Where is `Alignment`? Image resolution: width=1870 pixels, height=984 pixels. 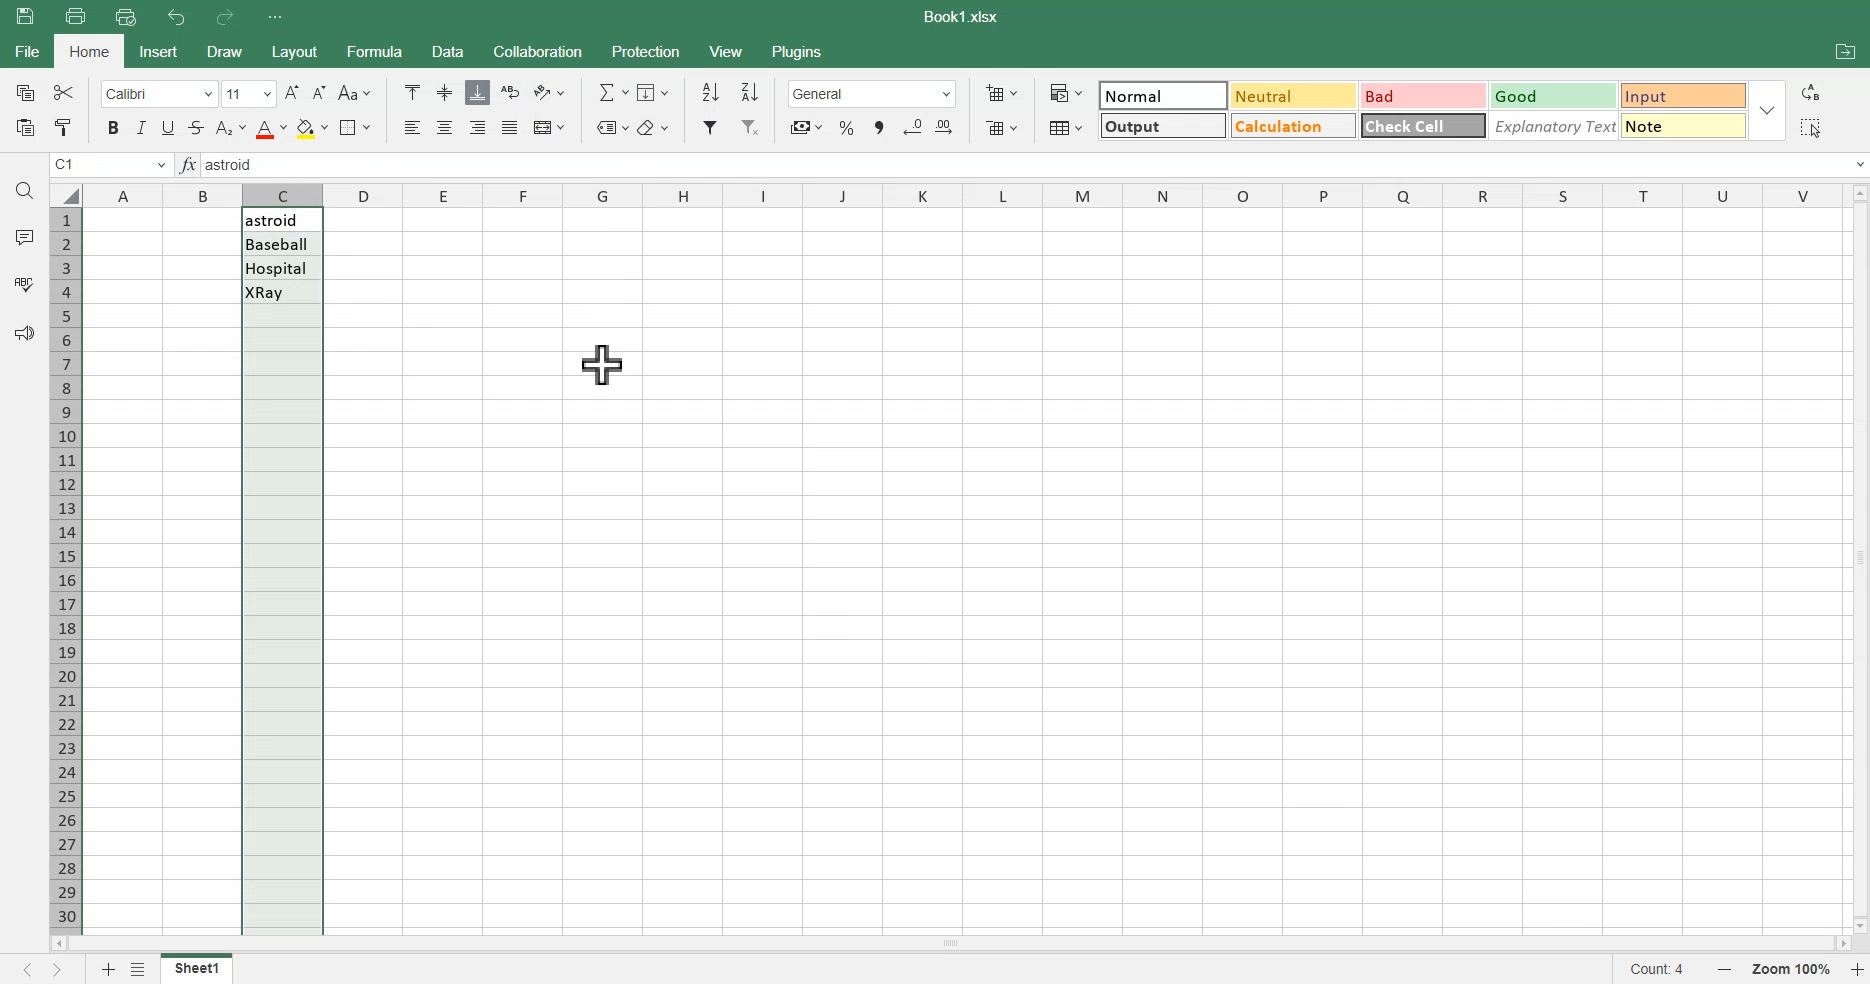
Alignment is located at coordinates (510, 128).